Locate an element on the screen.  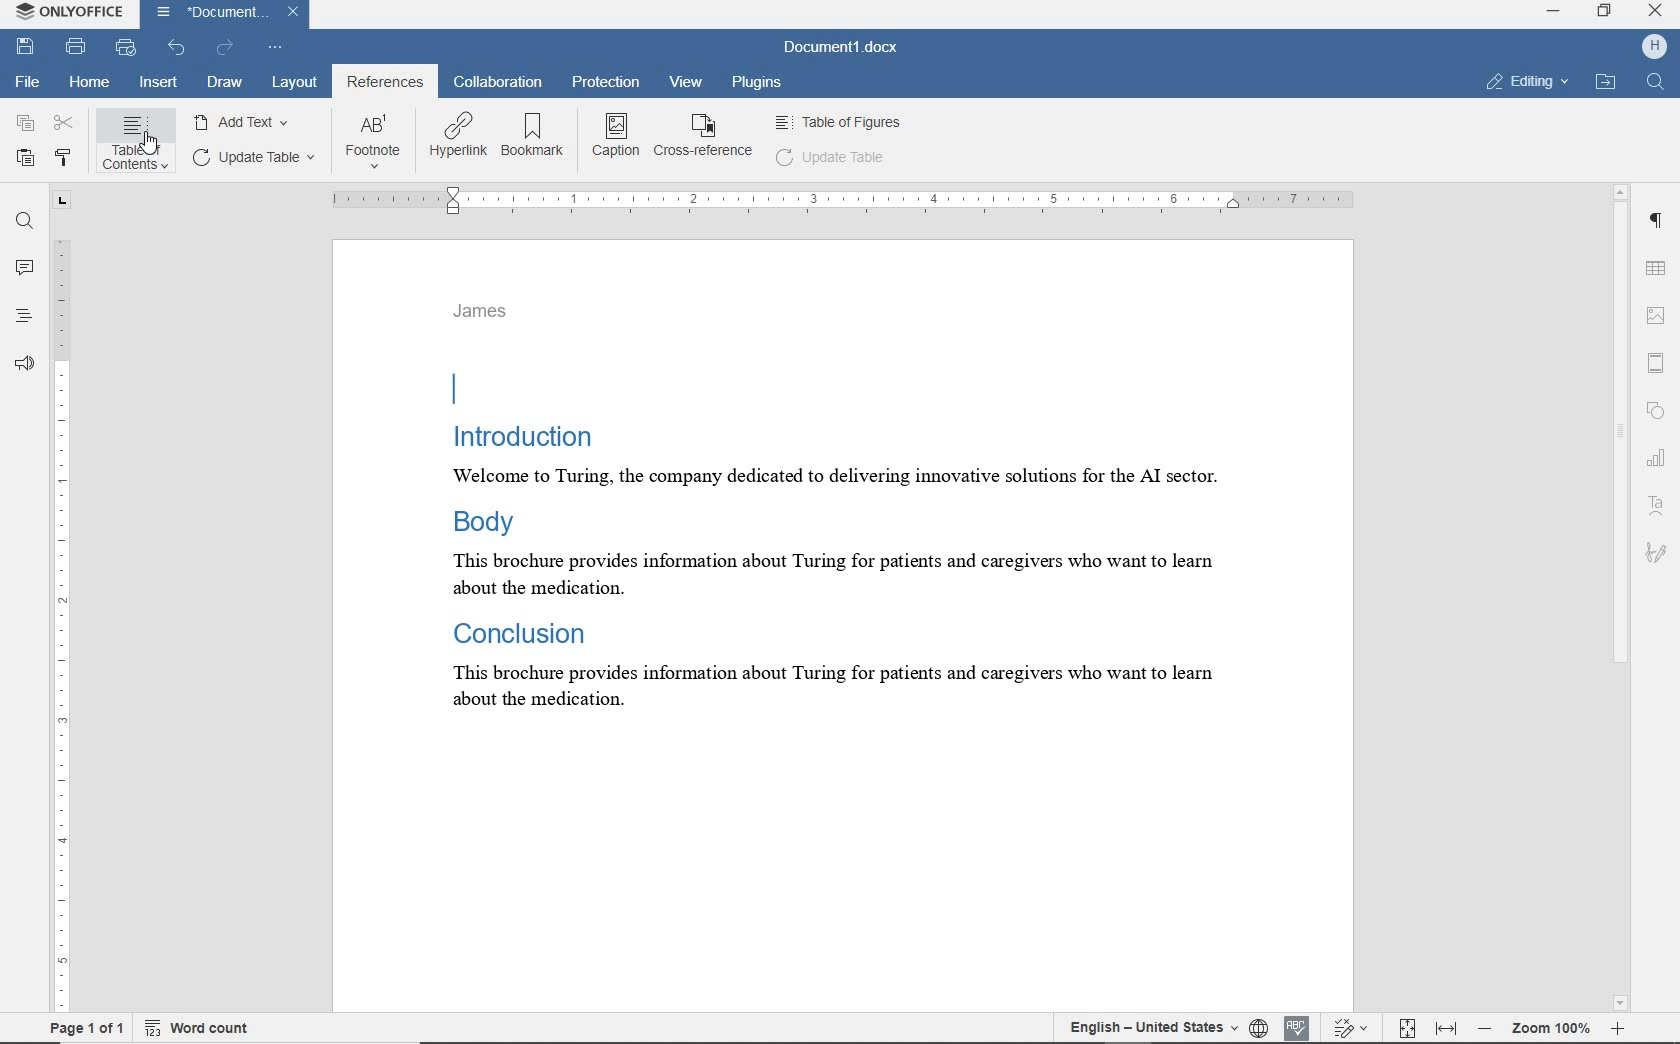
document name is located at coordinates (837, 45).